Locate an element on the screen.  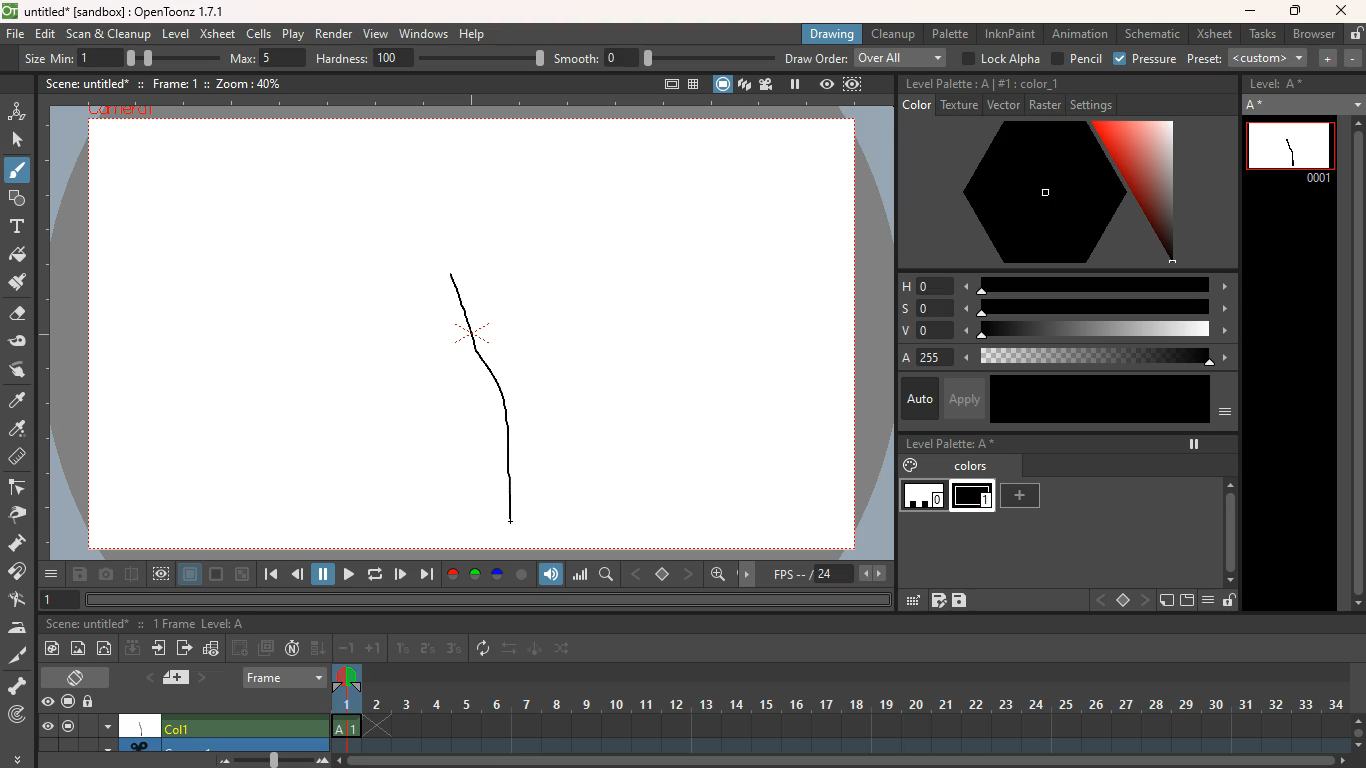
unlock is located at coordinates (1354, 34).